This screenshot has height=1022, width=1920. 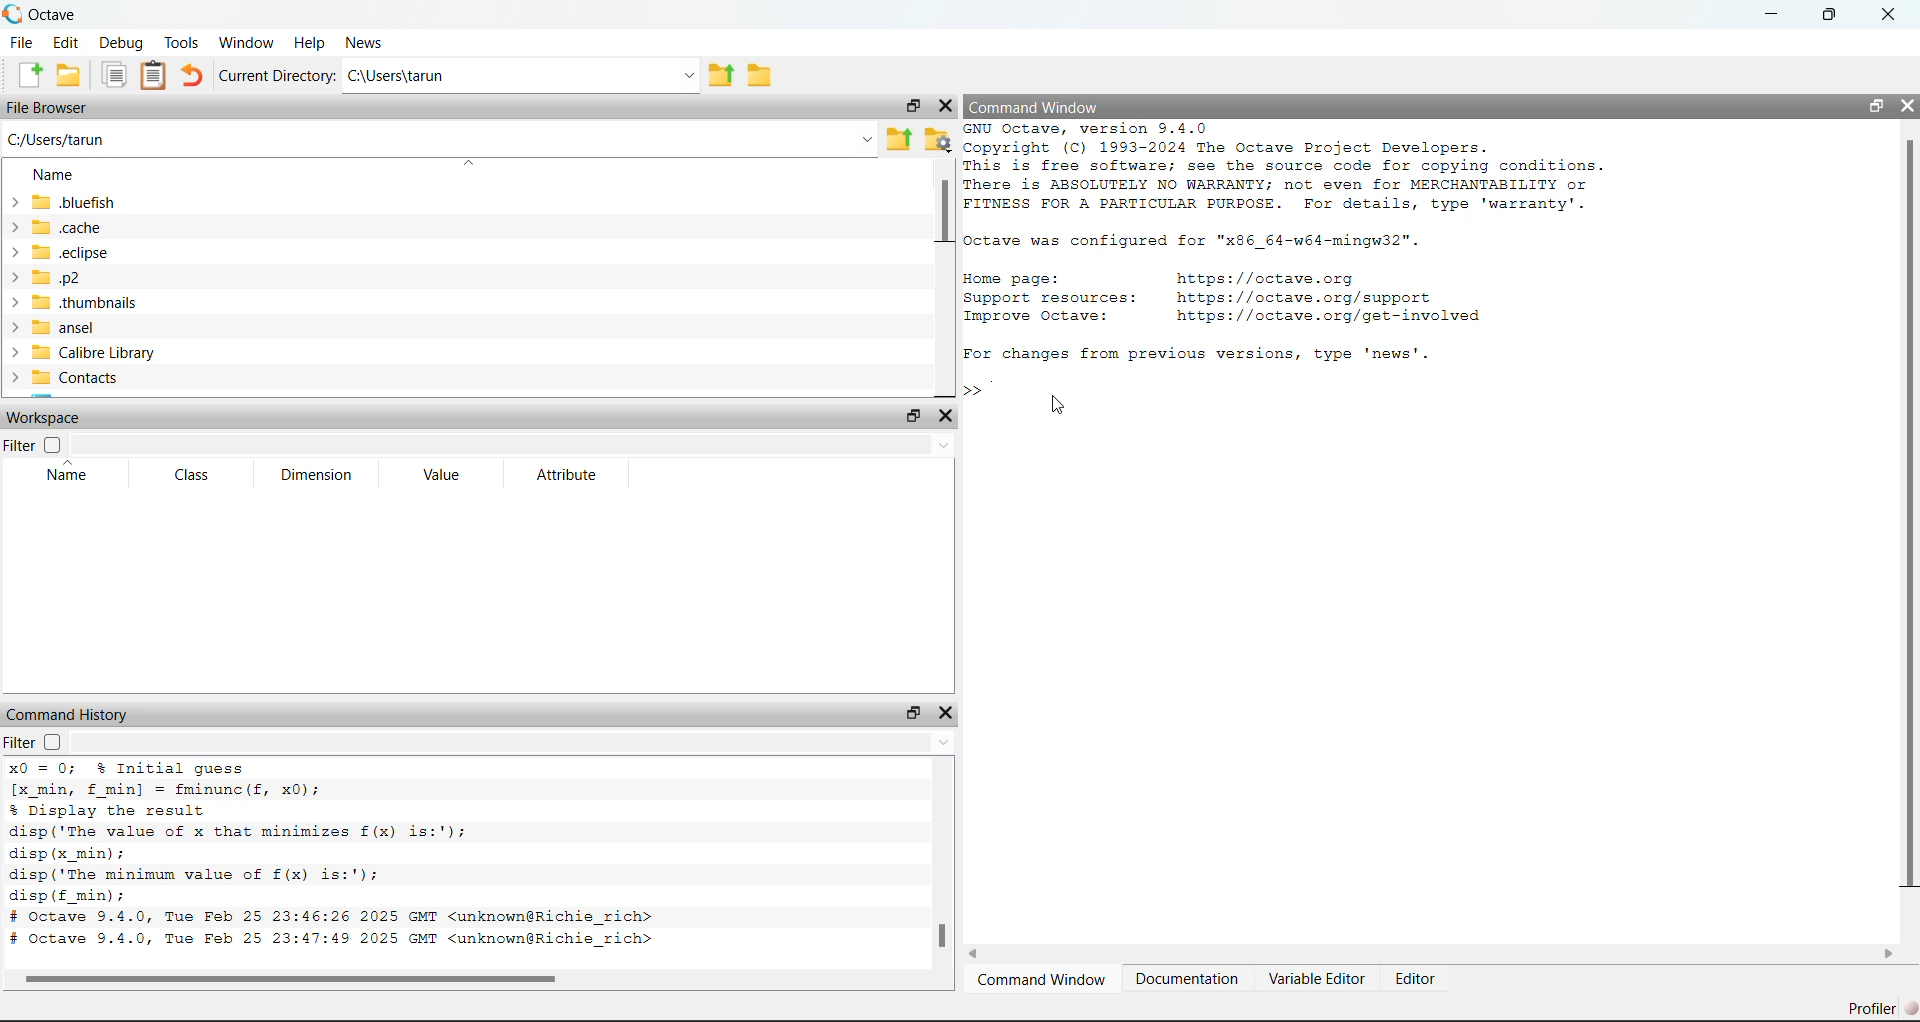 I want to click on one directory up, so click(x=724, y=77).